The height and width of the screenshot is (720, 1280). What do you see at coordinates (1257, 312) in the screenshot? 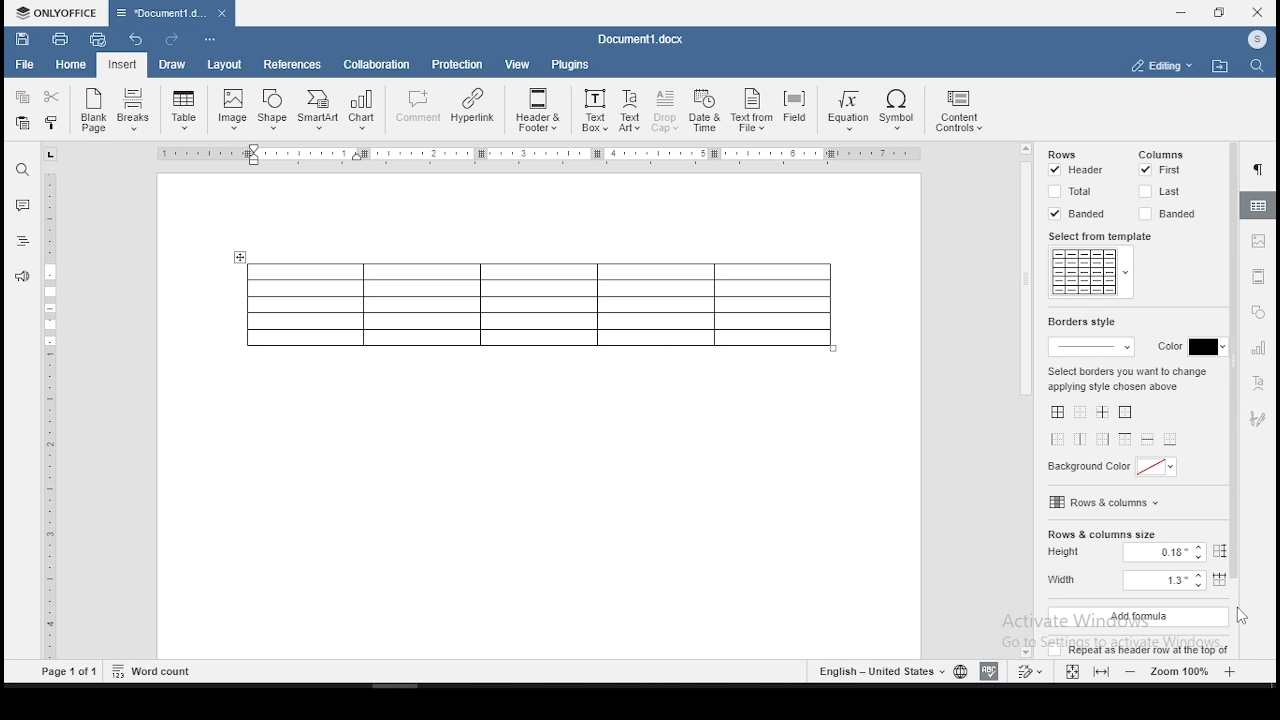
I see `shapes settings` at bounding box center [1257, 312].